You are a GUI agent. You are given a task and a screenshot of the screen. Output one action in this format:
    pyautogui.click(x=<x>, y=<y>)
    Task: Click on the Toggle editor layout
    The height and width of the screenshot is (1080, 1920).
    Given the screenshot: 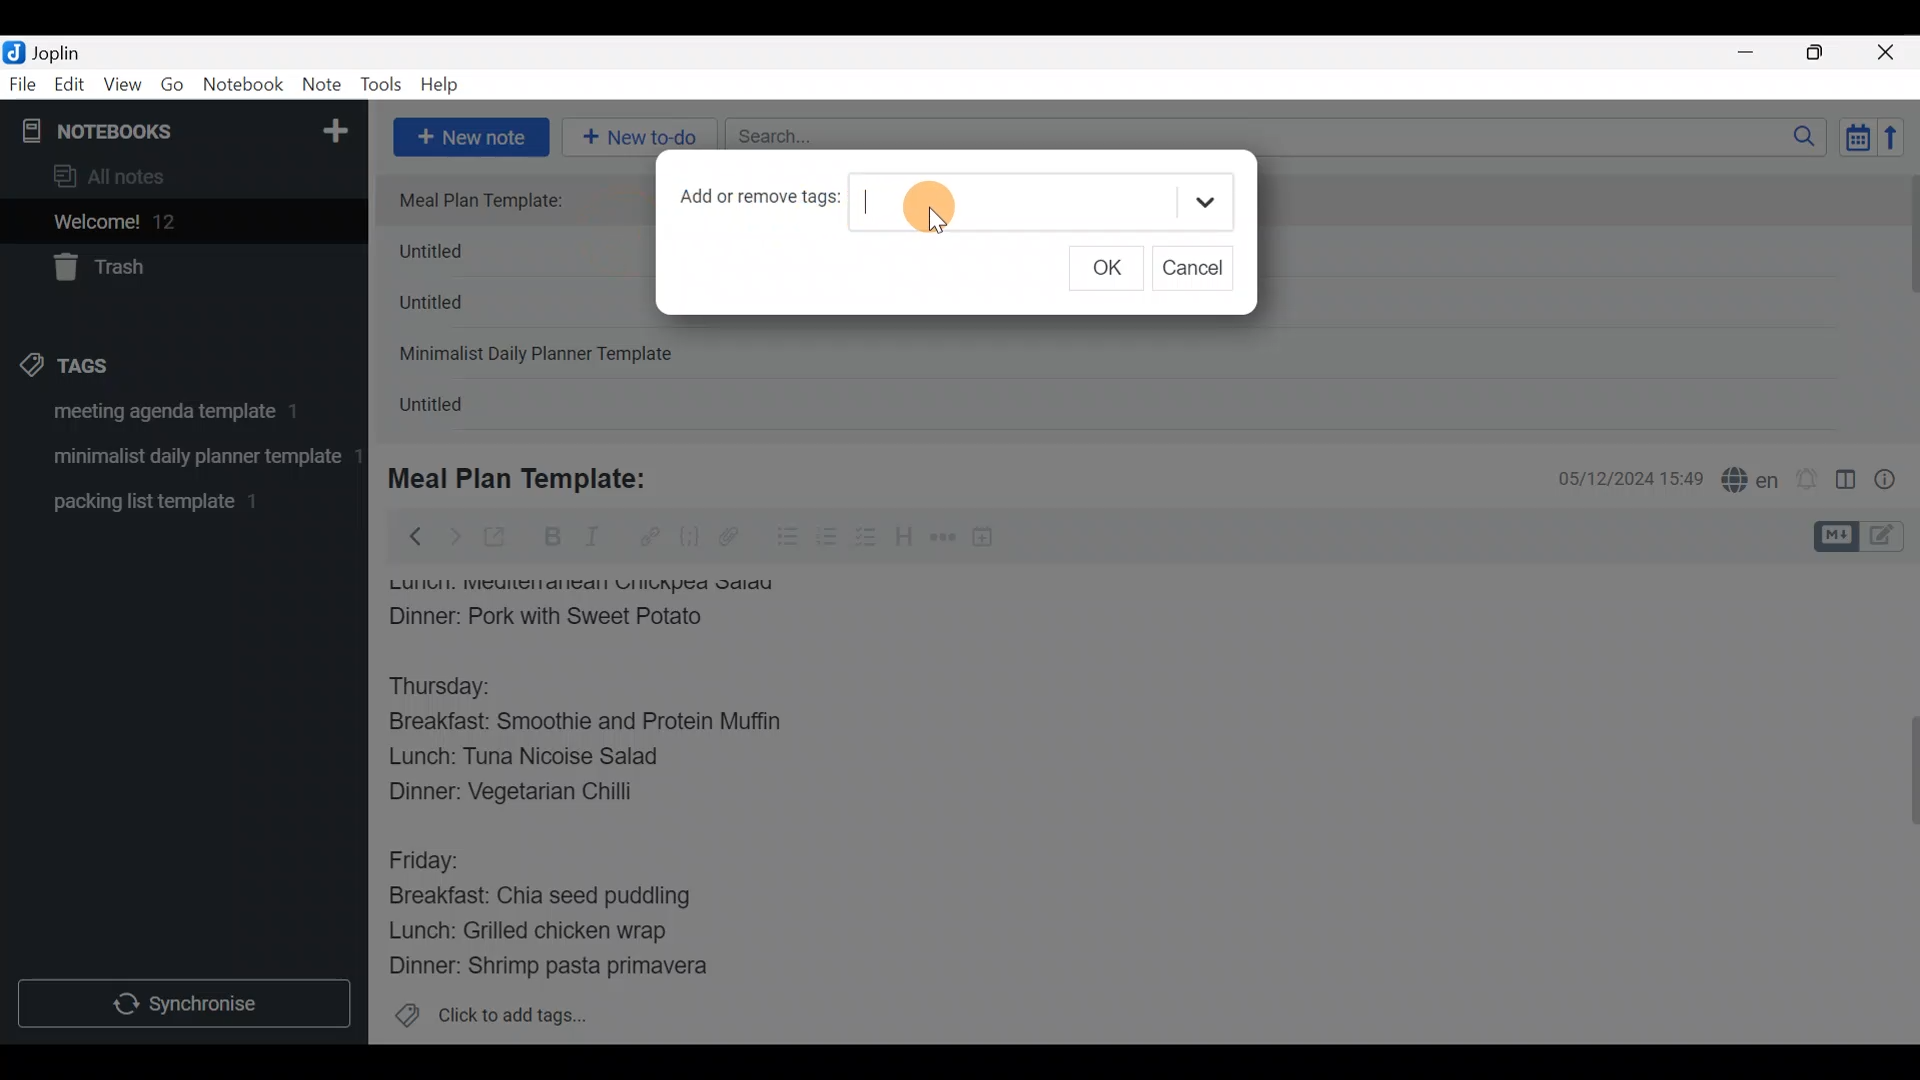 What is the action you would take?
    pyautogui.click(x=1847, y=482)
    